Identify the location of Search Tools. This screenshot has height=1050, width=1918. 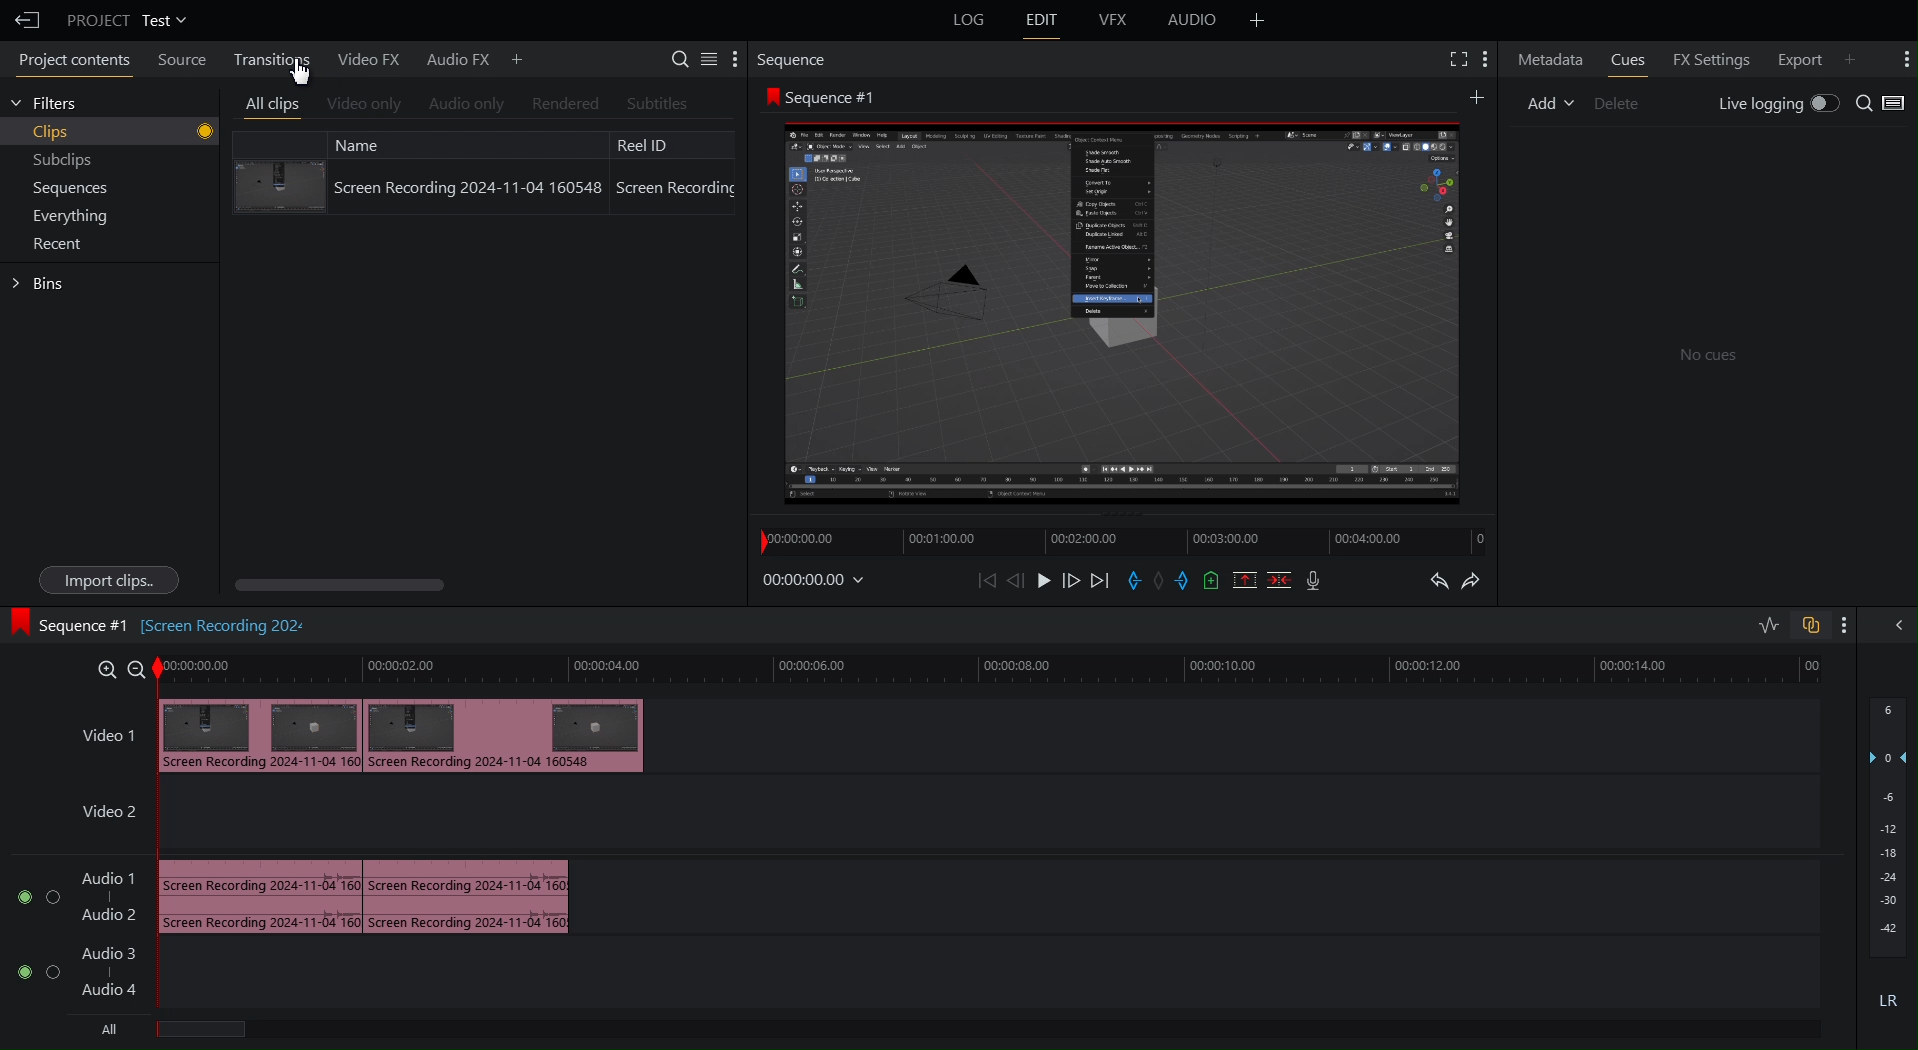
(700, 58).